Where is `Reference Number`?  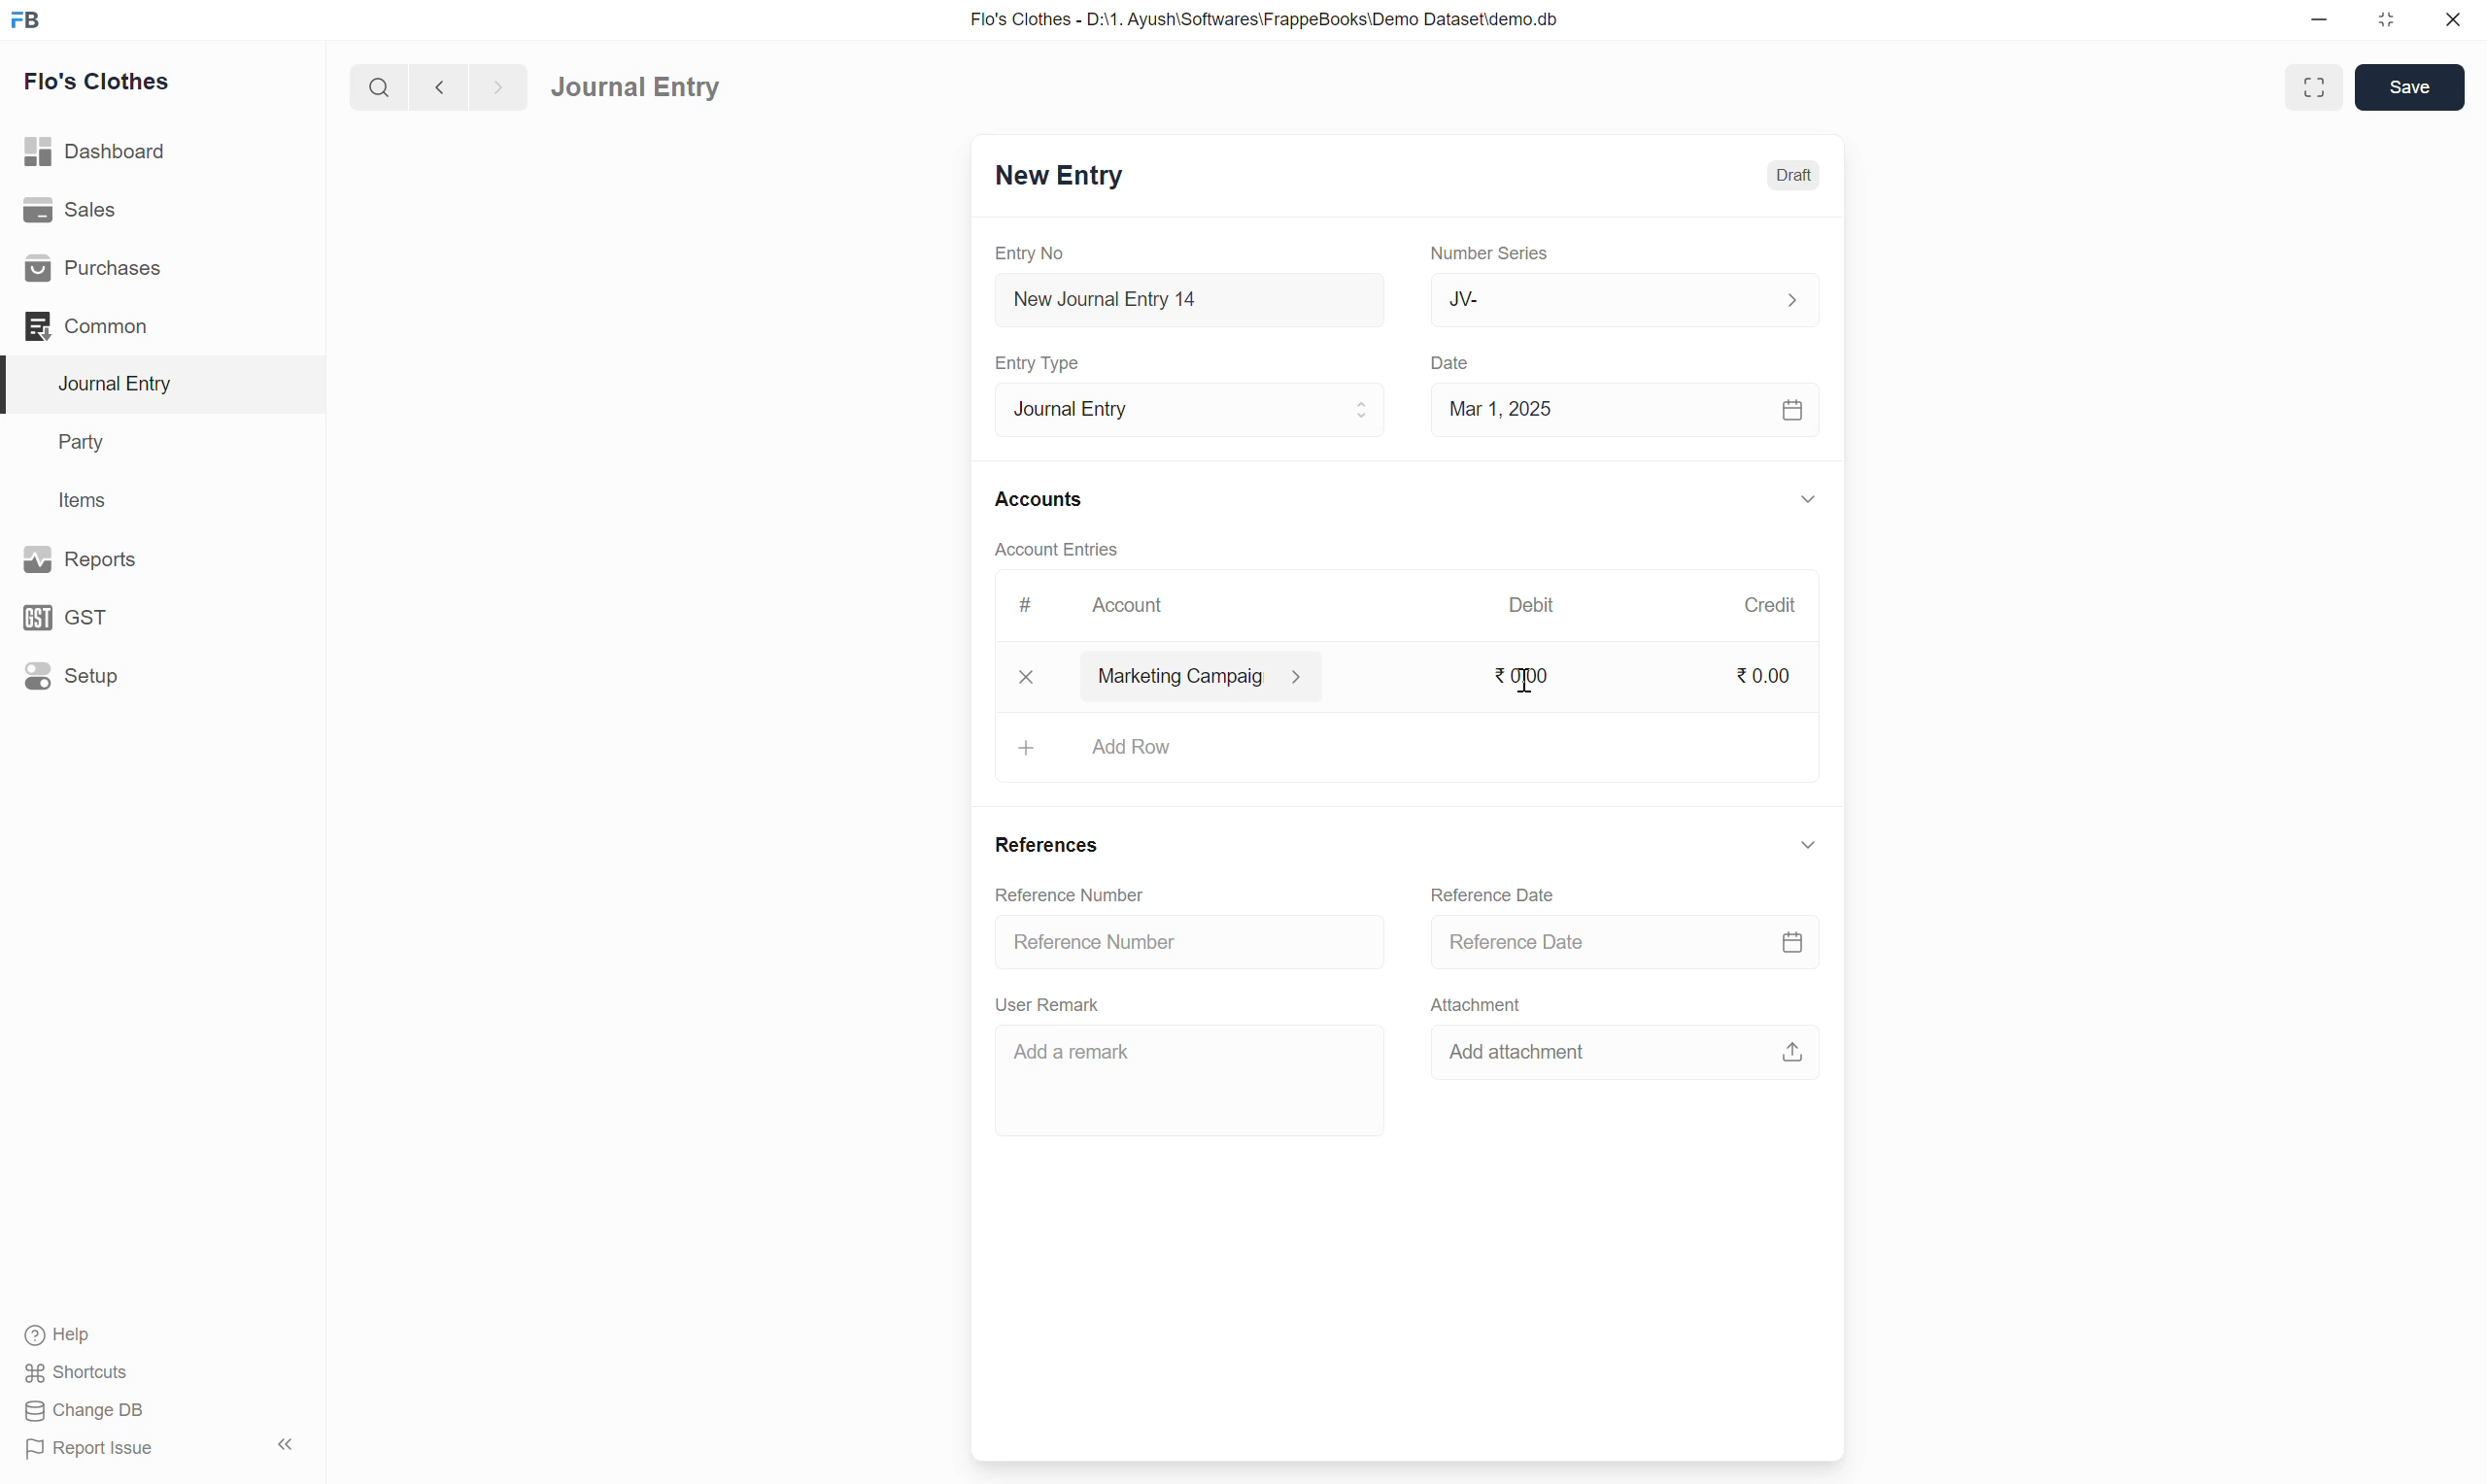
Reference Number is located at coordinates (1096, 940).